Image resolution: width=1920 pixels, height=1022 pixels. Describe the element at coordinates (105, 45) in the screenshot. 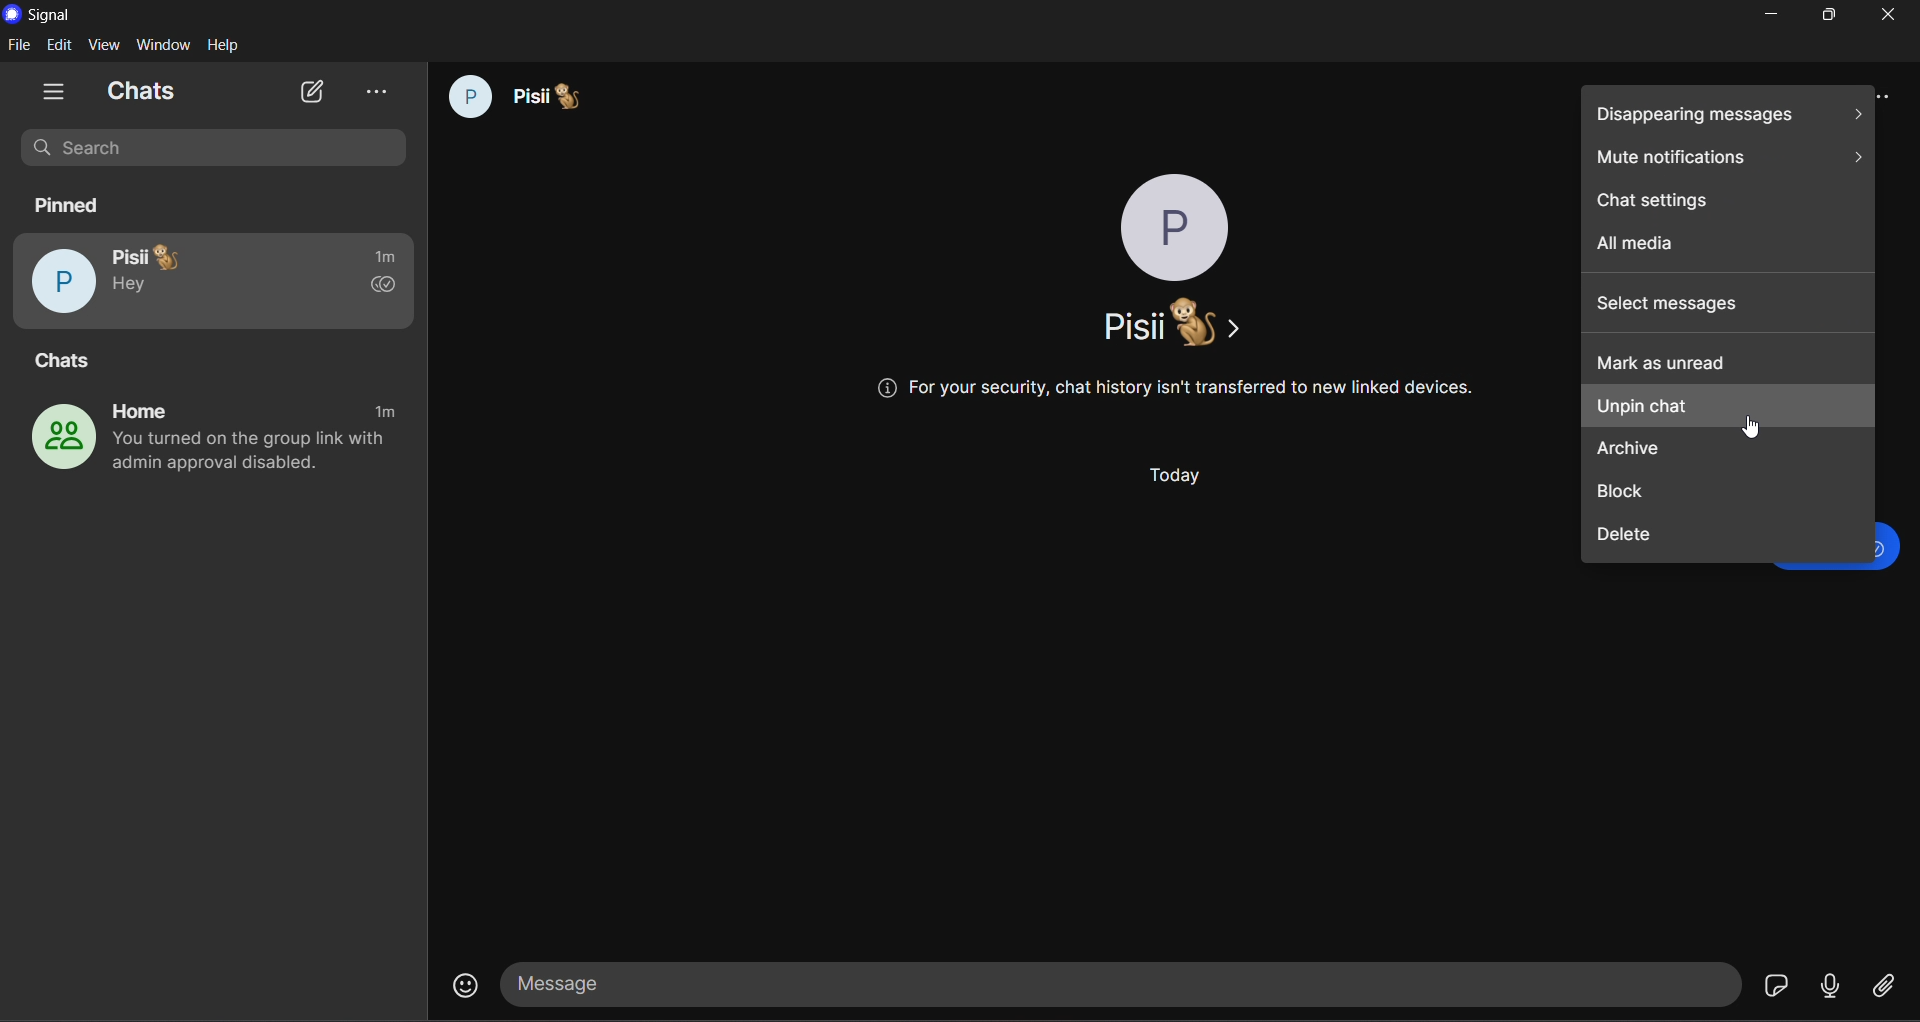

I see `view` at that location.